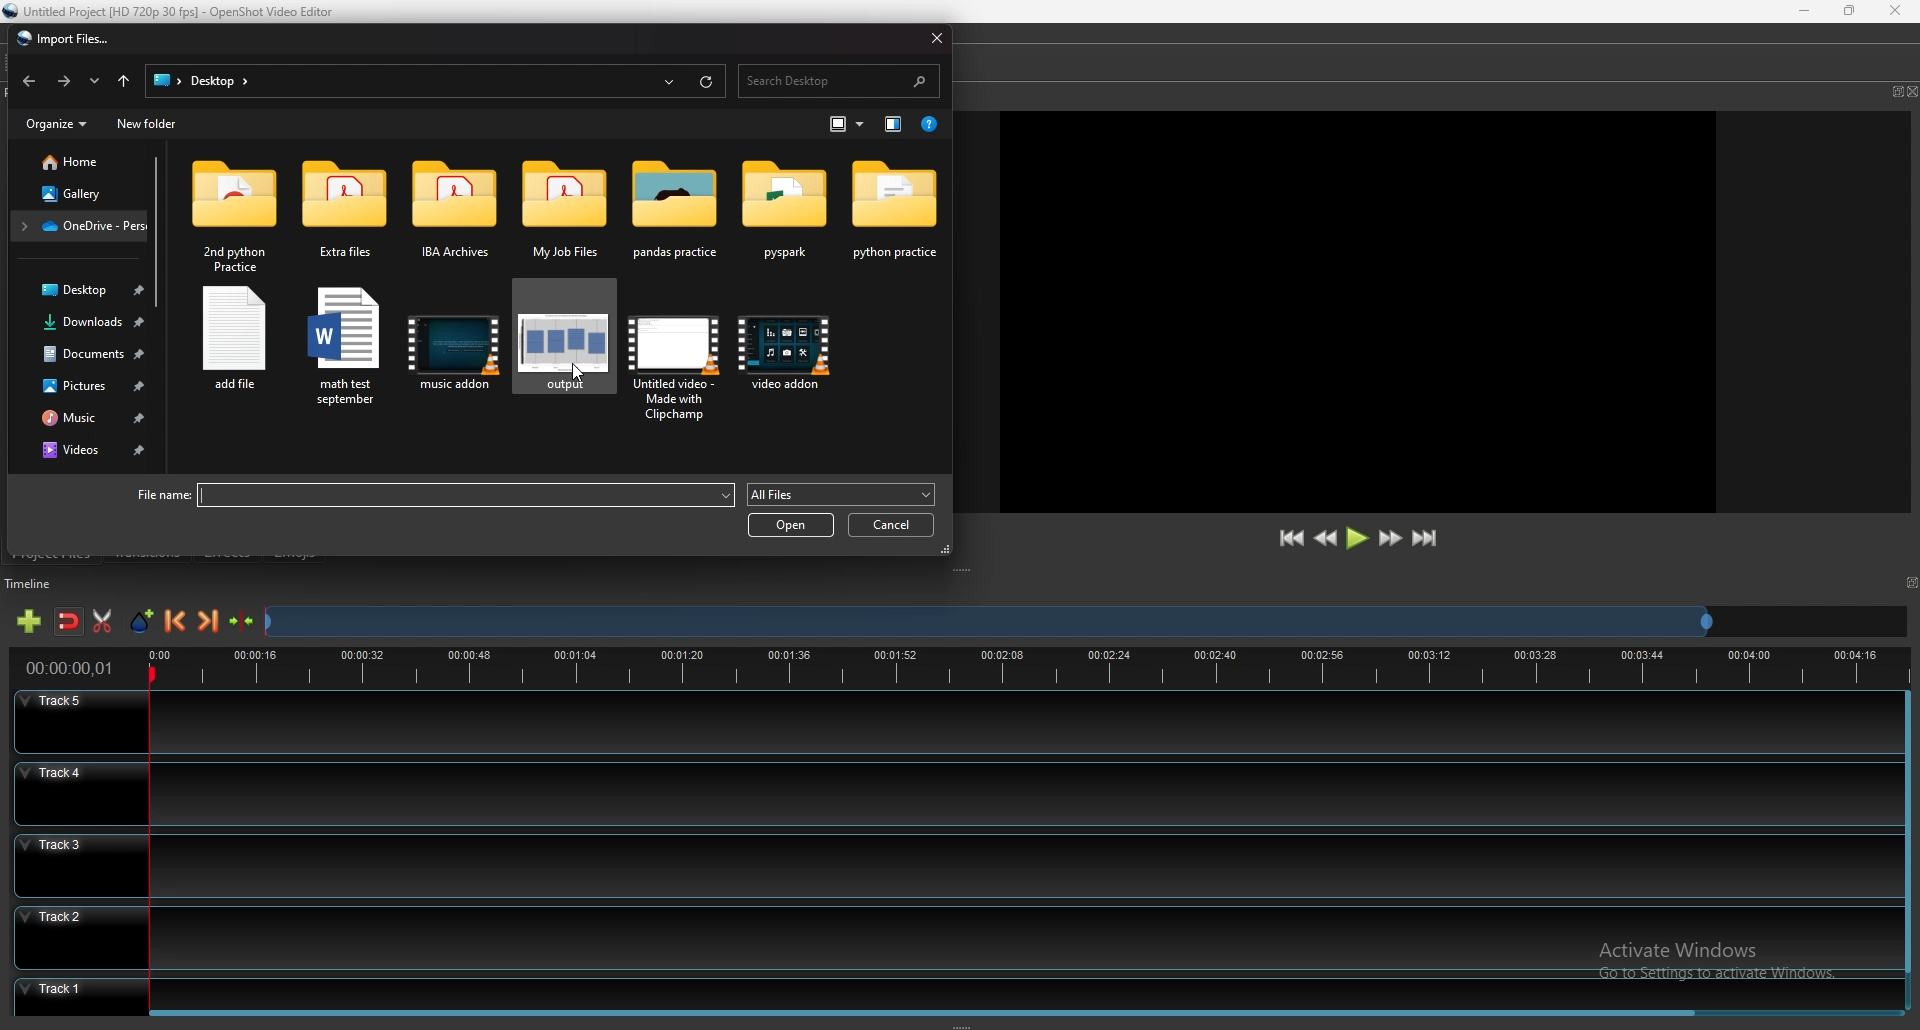  Describe the element at coordinates (842, 495) in the screenshot. I see `all files` at that location.